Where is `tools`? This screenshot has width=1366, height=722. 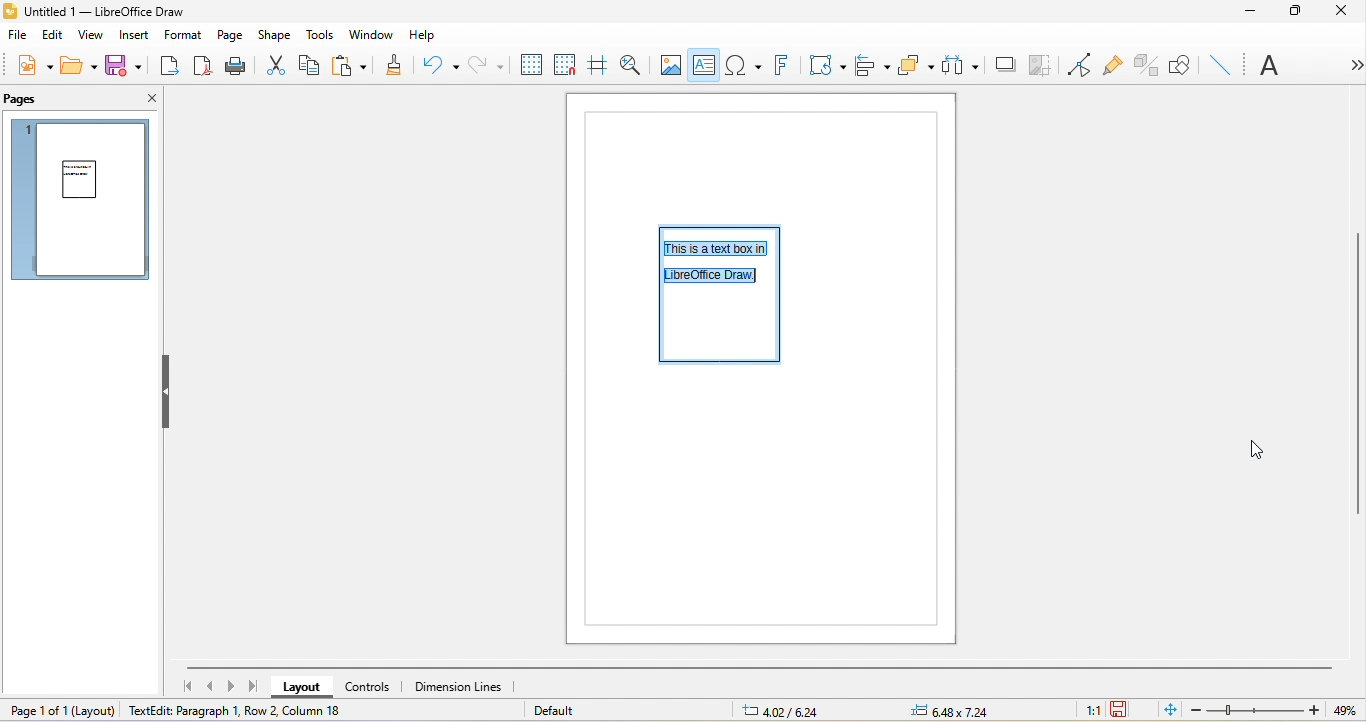 tools is located at coordinates (320, 36).